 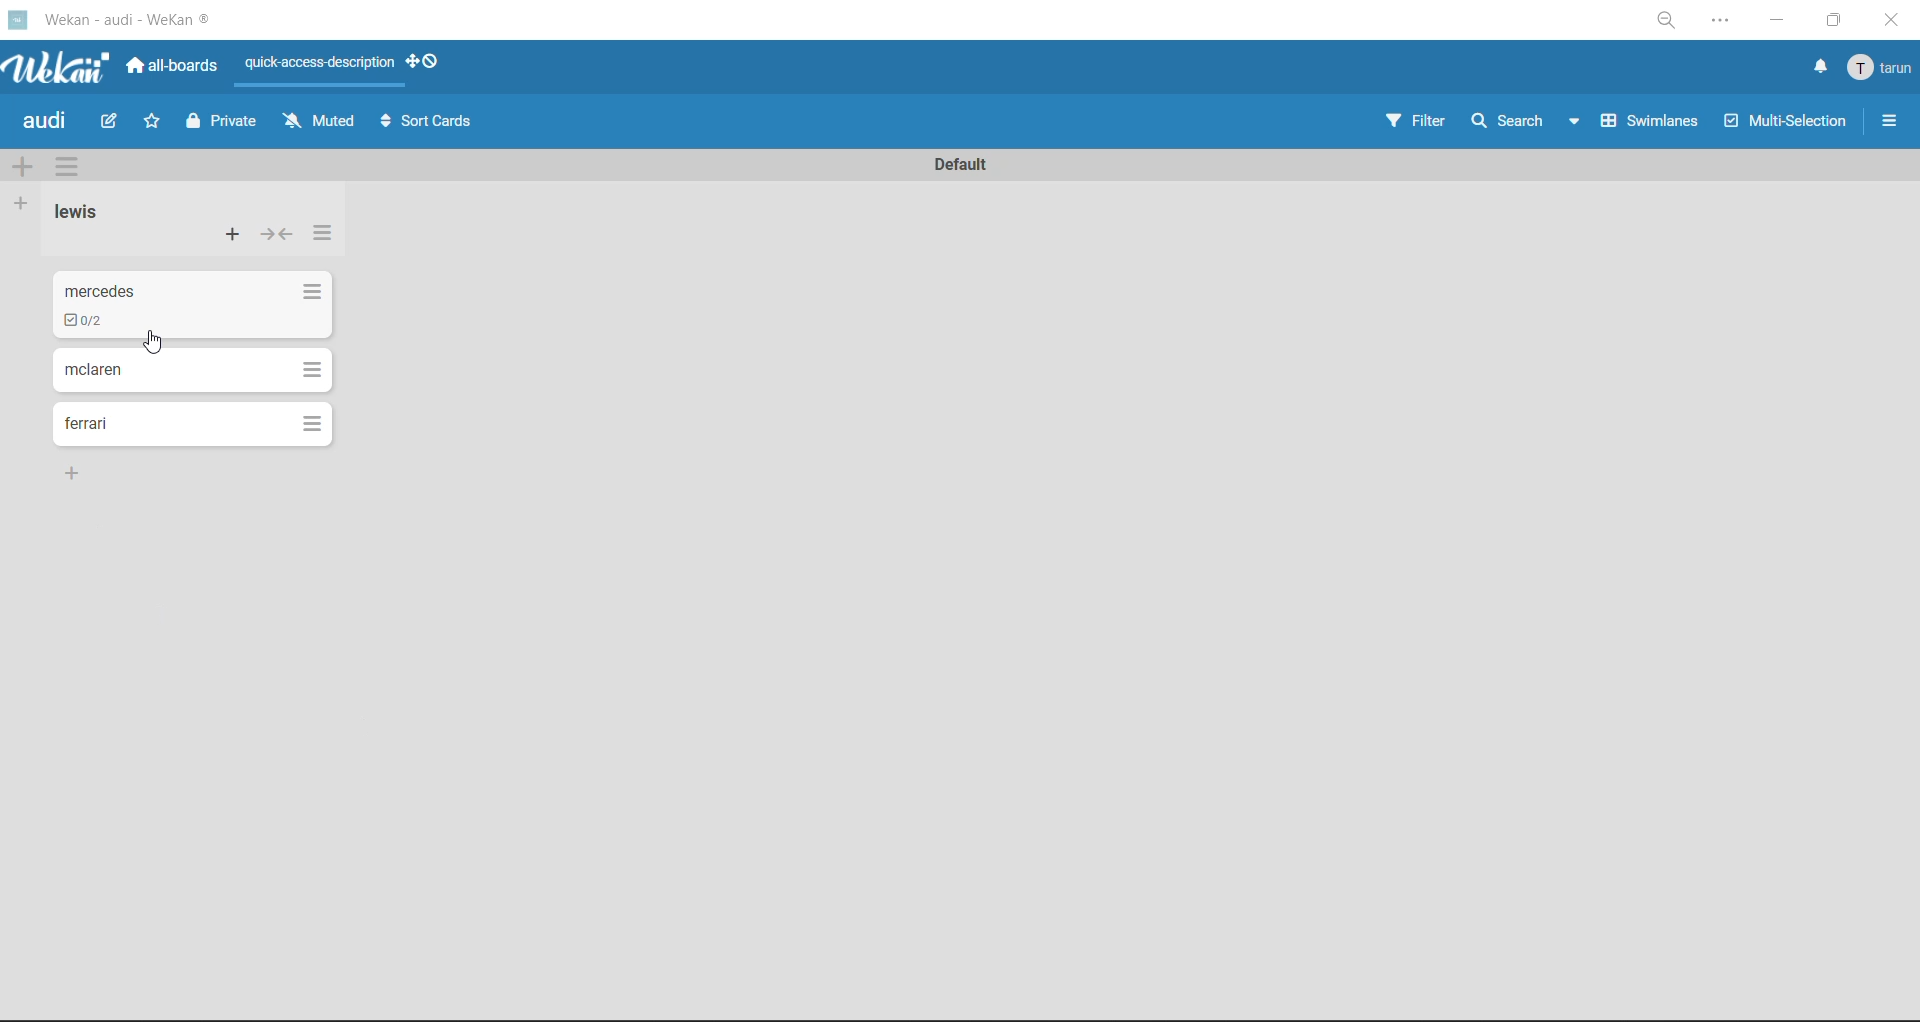 What do you see at coordinates (83, 214) in the screenshot?
I see `list title` at bounding box center [83, 214].